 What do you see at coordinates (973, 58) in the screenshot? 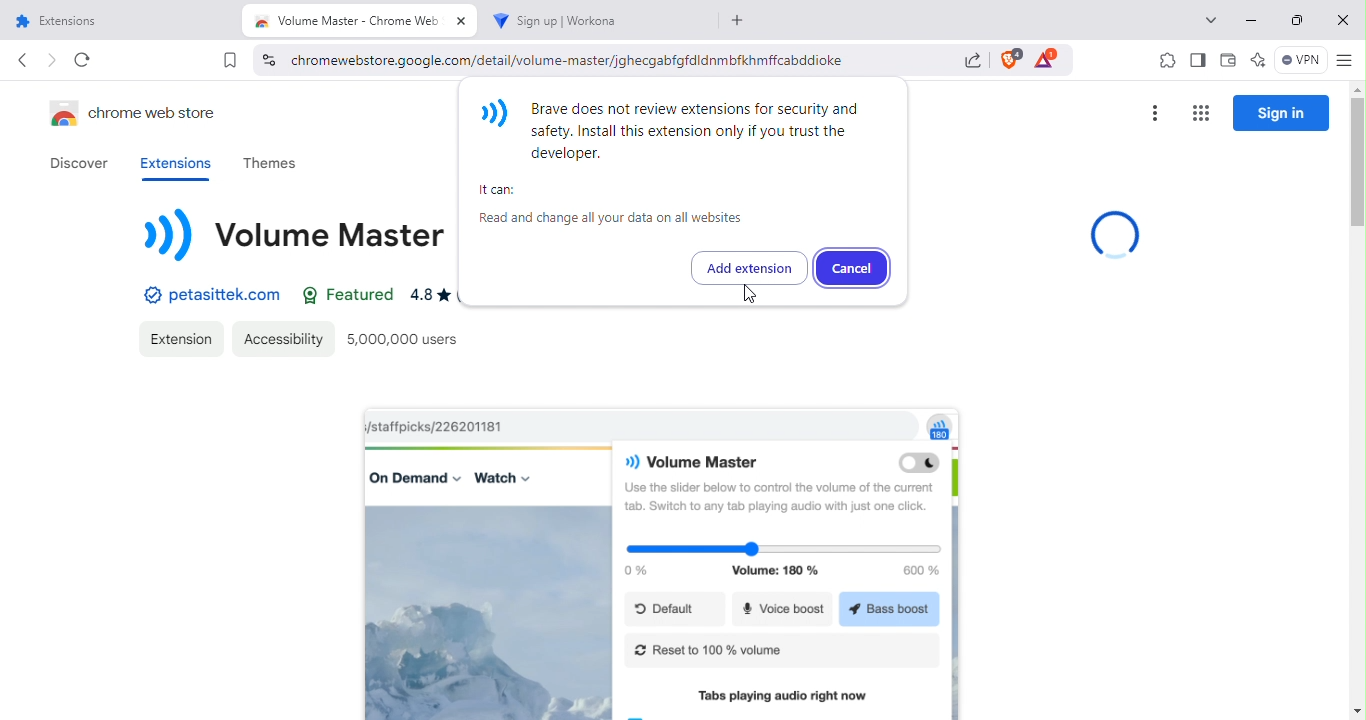
I see `share this page` at bounding box center [973, 58].